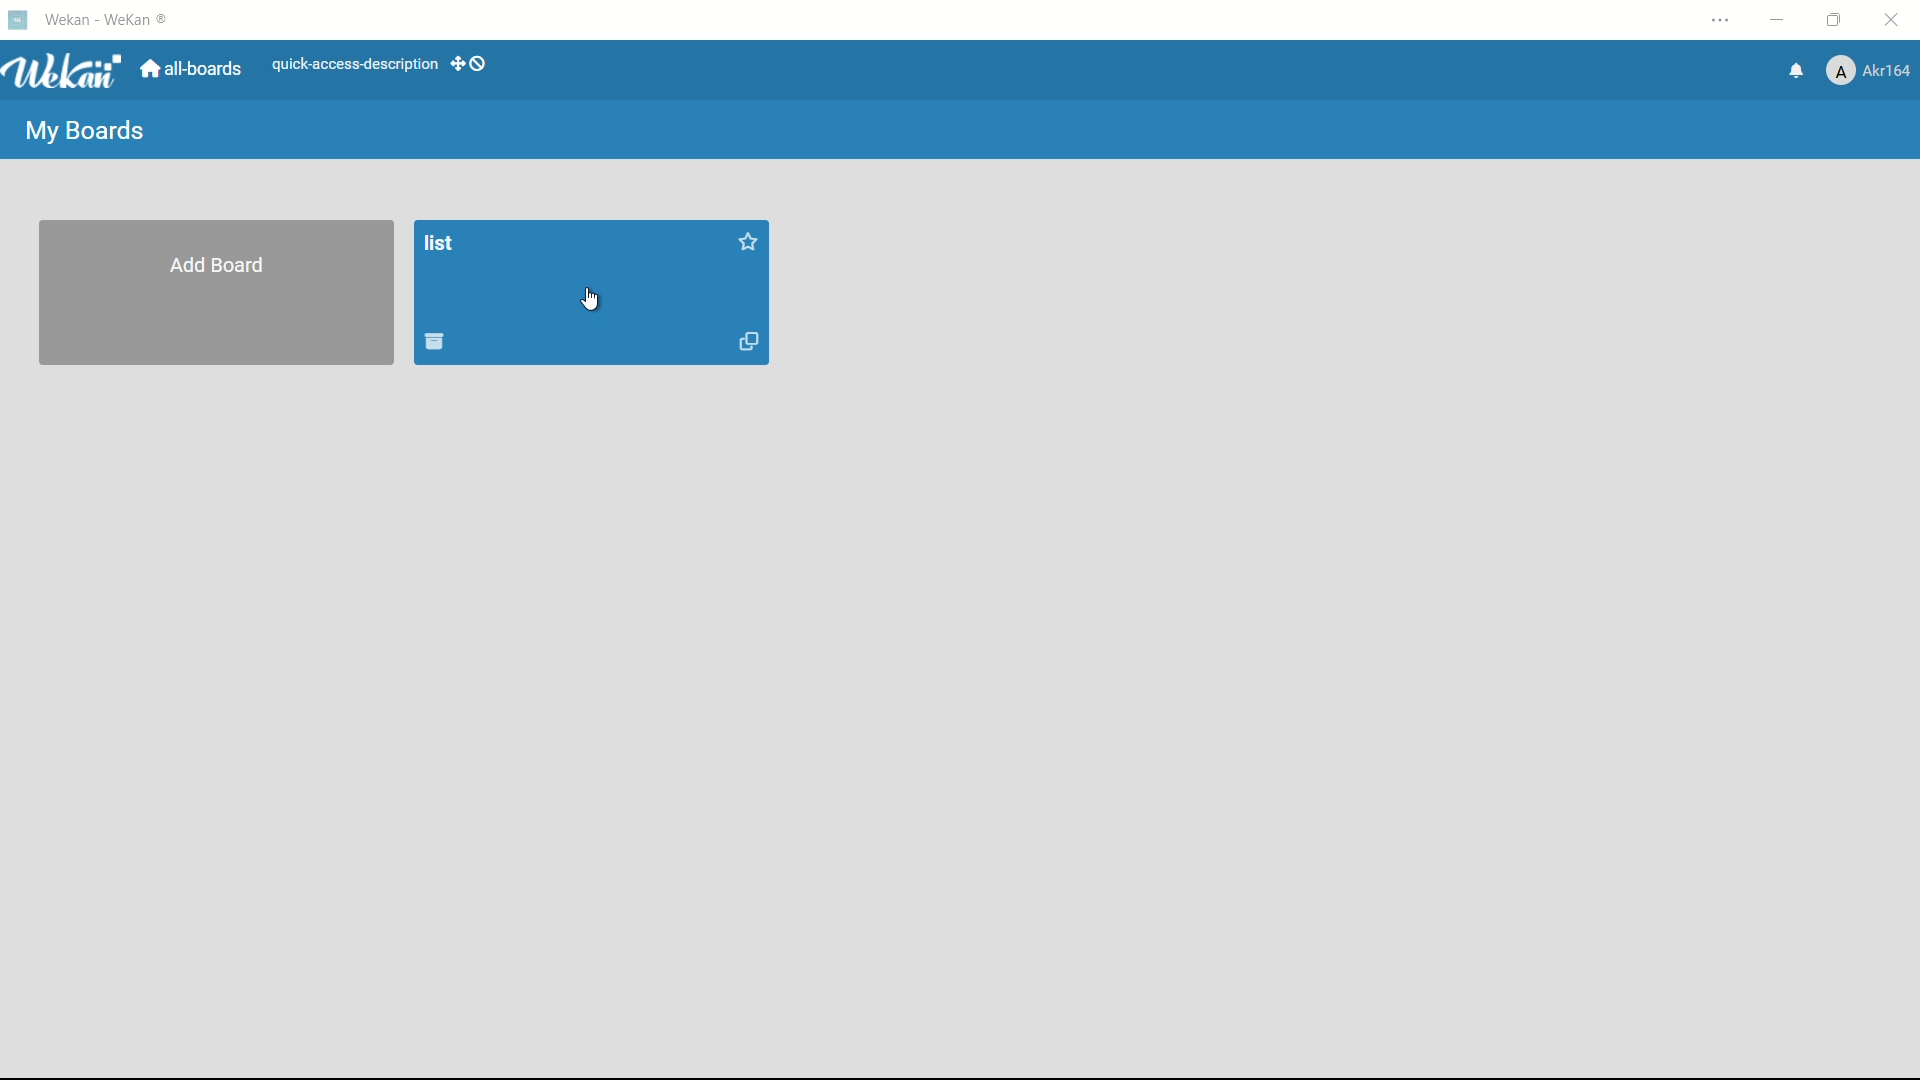  What do you see at coordinates (748, 341) in the screenshot?
I see `duplicate board` at bounding box center [748, 341].